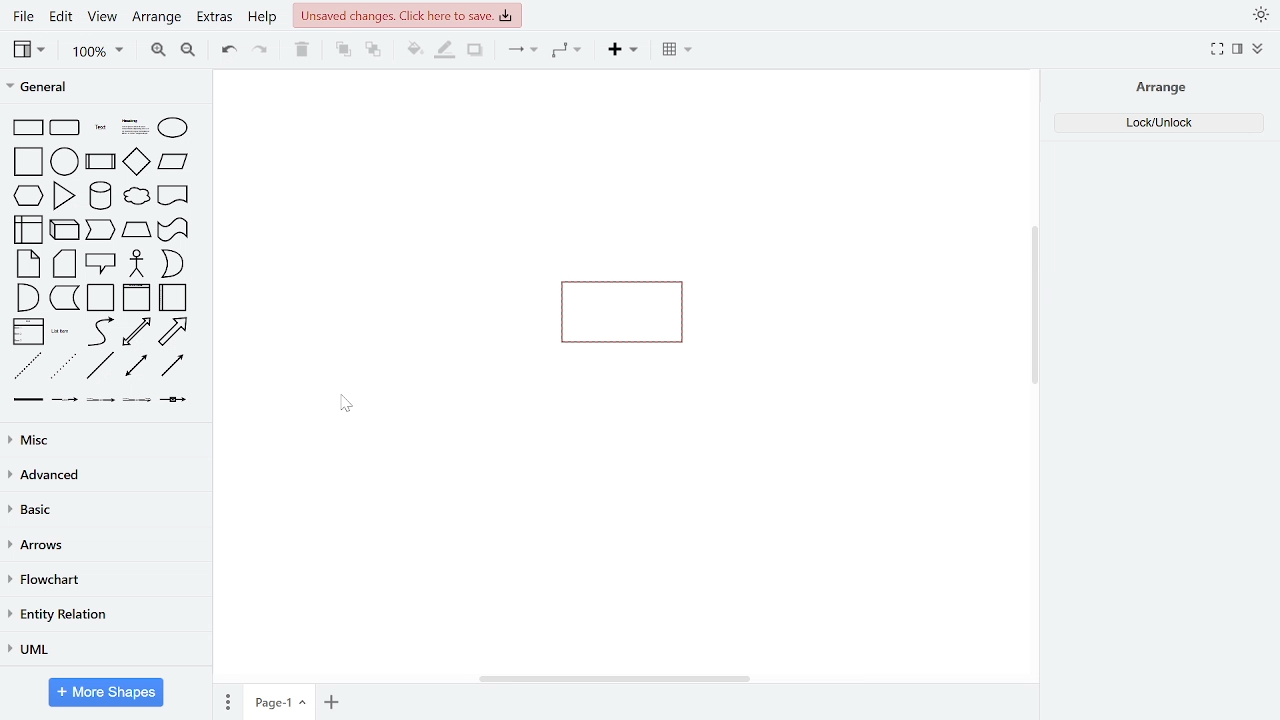 The image size is (1280, 720). What do you see at coordinates (342, 49) in the screenshot?
I see `to front` at bounding box center [342, 49].